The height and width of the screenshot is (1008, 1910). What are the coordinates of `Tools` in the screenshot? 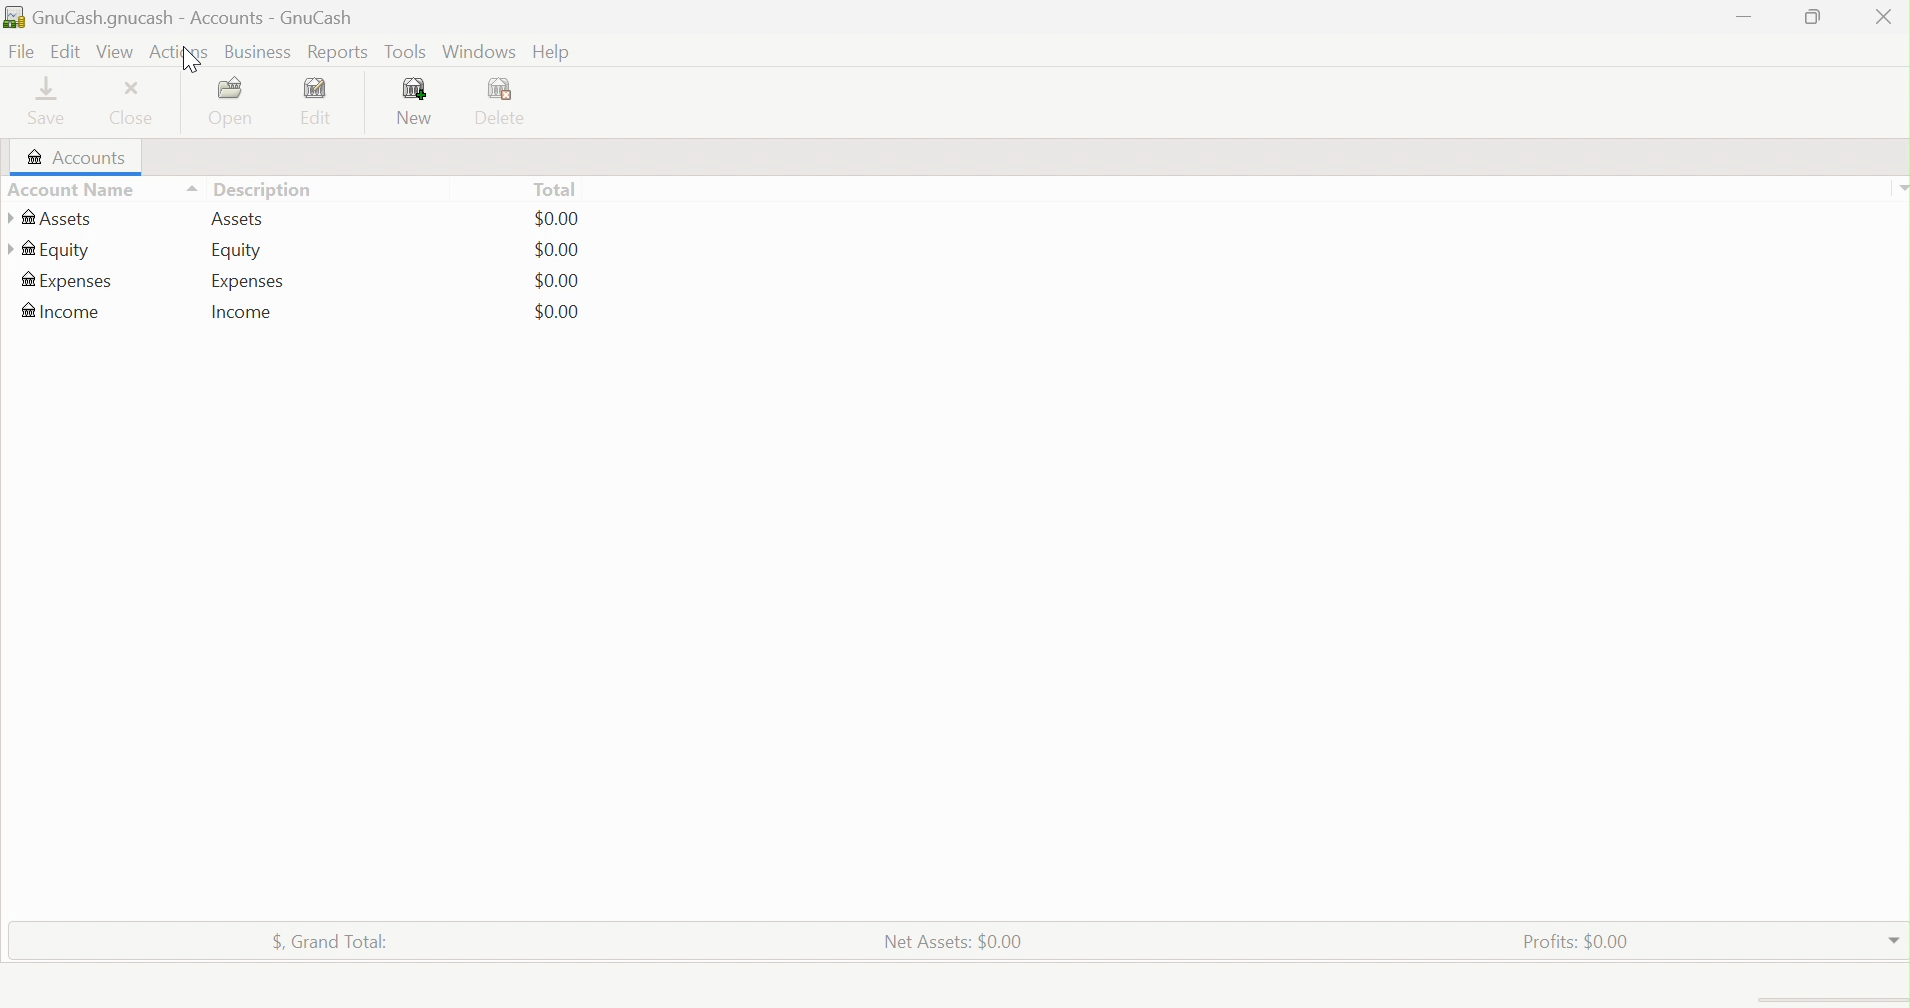 It's located at (407, 52).